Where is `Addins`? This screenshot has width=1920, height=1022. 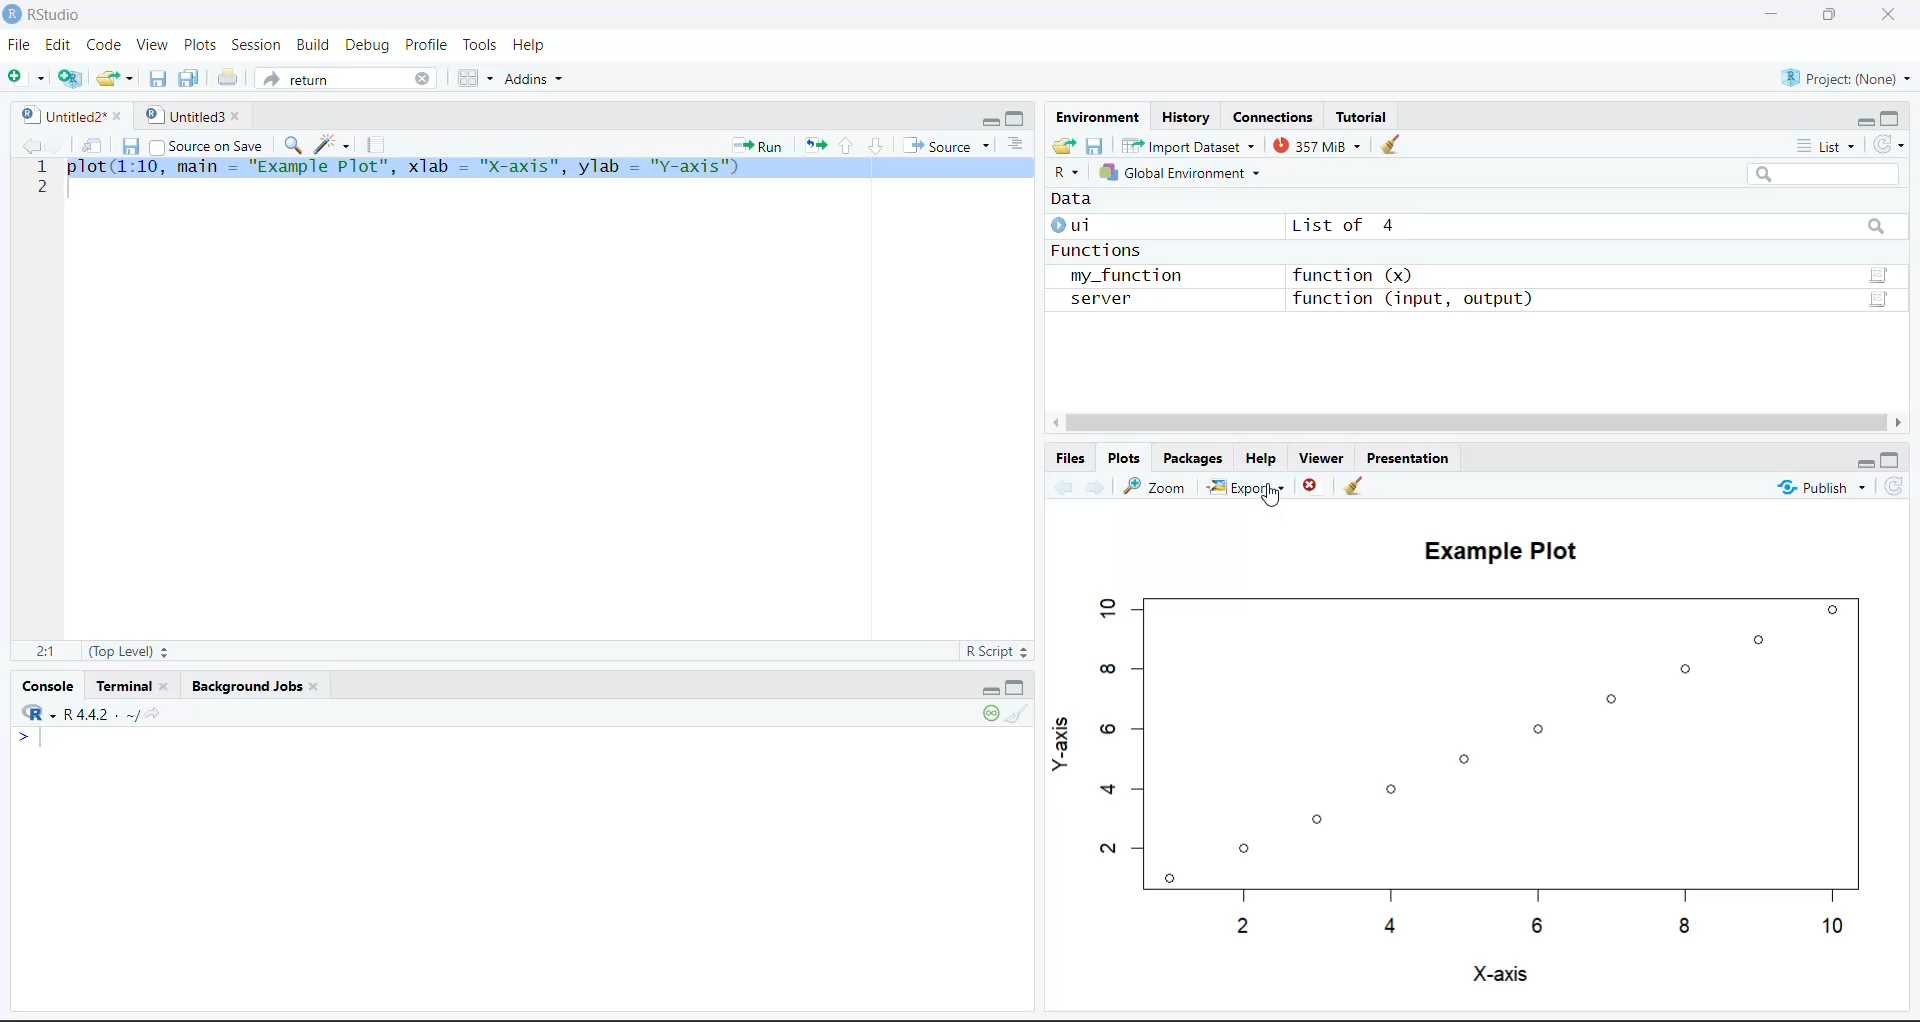
Addins is located at coordinates (534, 77).